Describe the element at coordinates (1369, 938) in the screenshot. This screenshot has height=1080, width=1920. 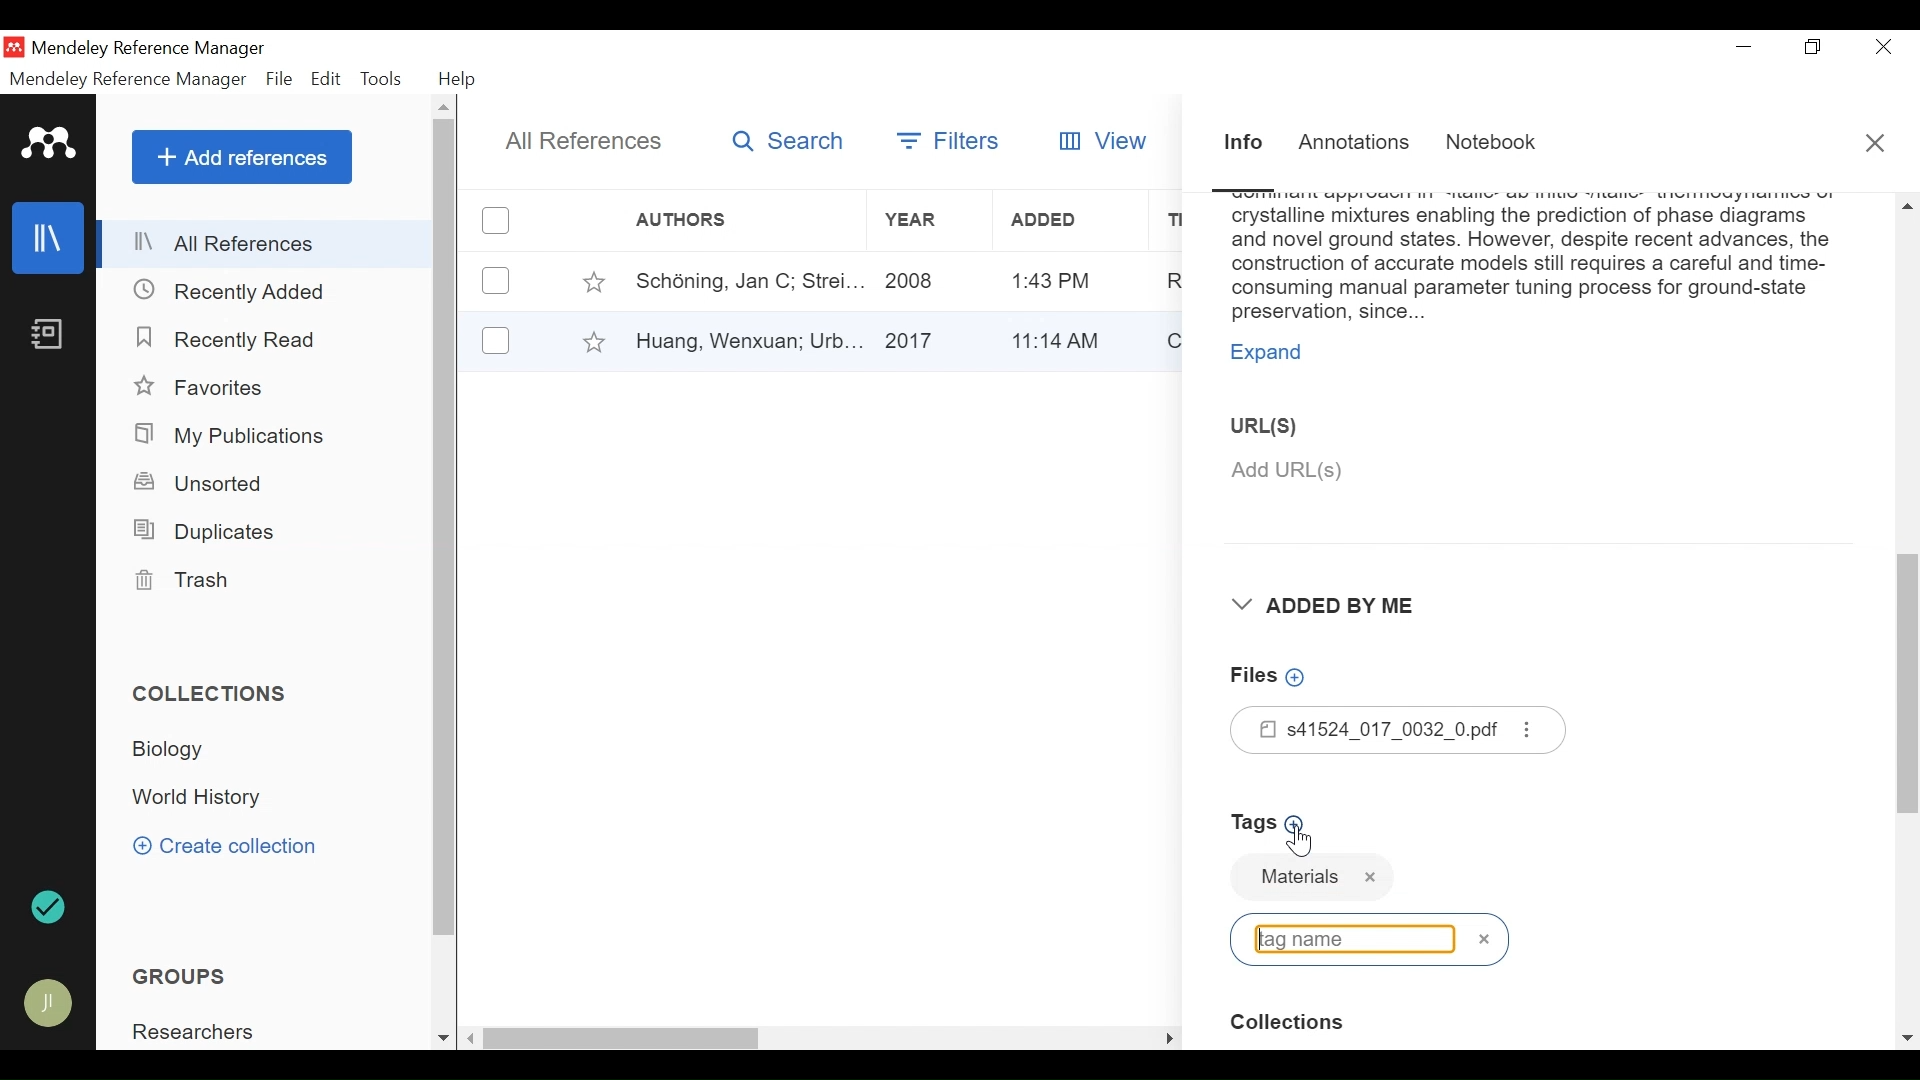
I see `Tag name` at that location.